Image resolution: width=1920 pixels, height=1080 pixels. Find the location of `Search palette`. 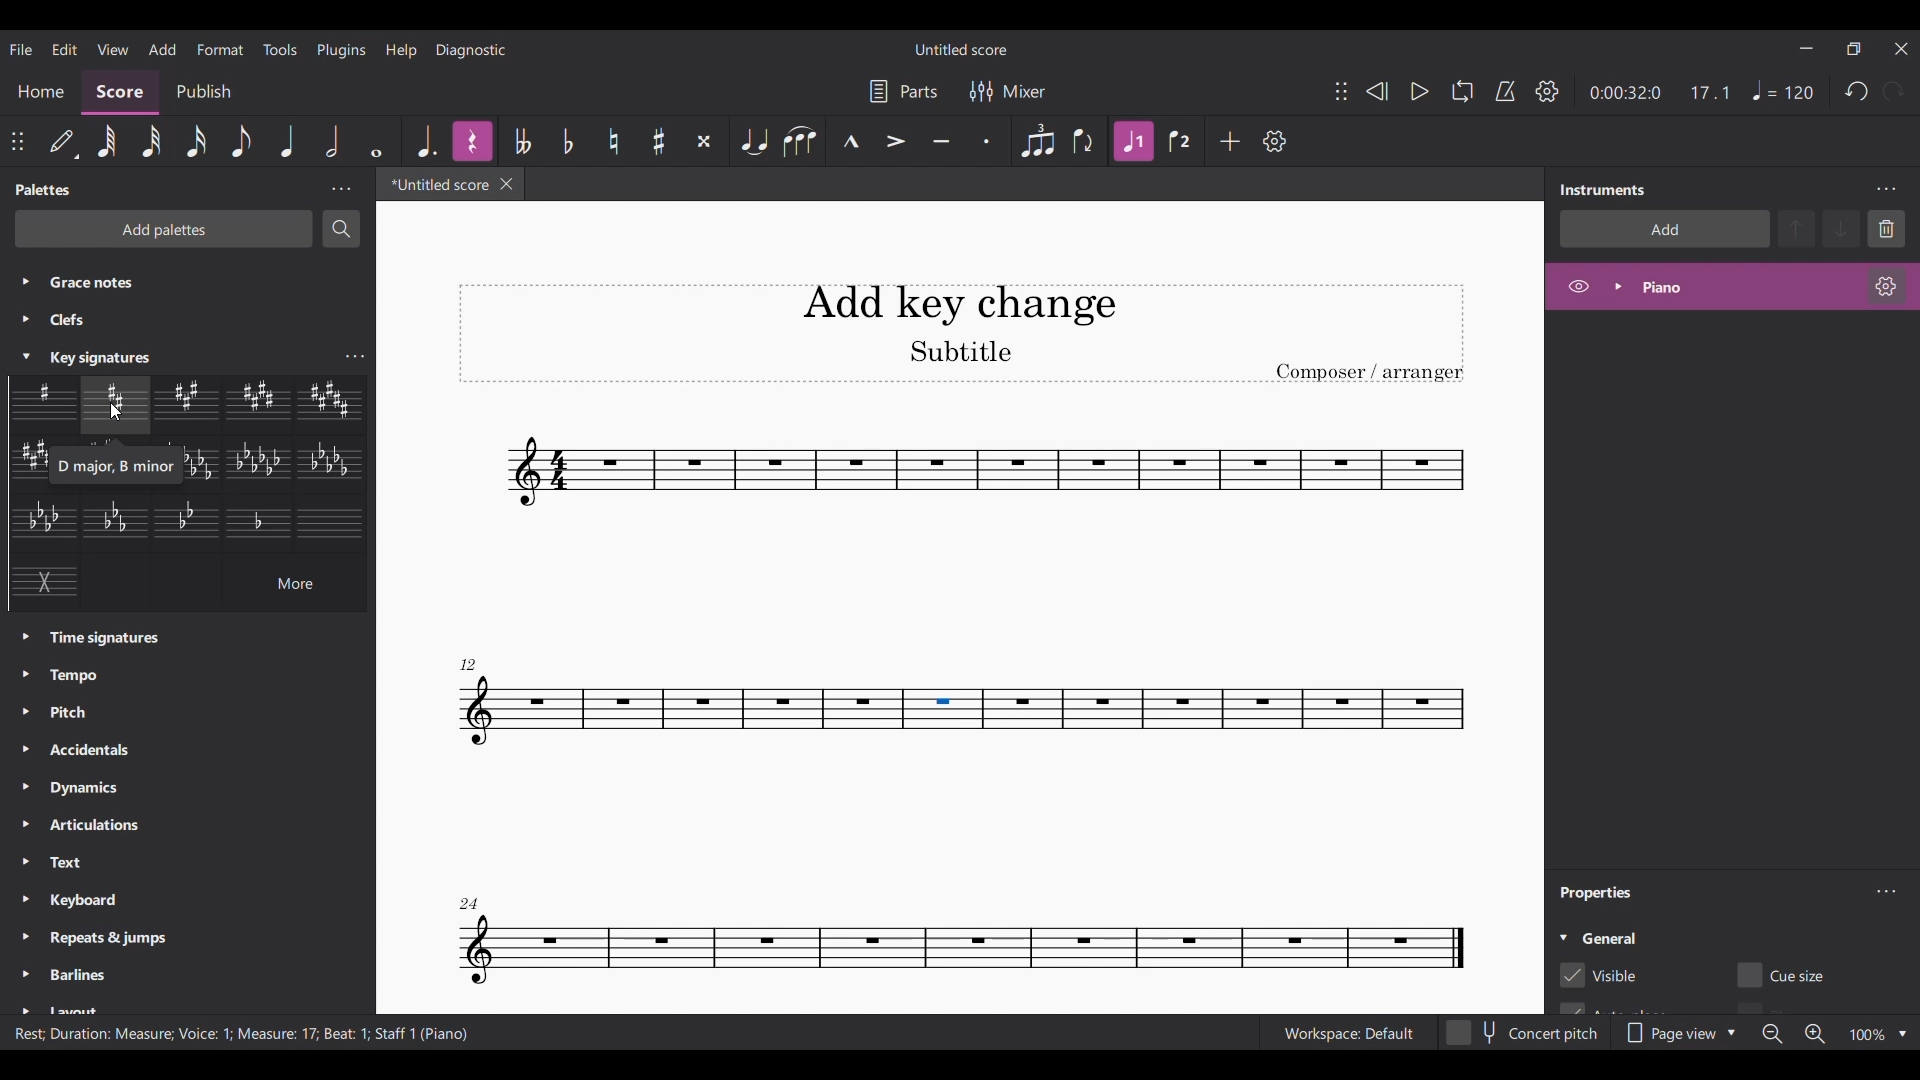

Search palette is located at coordinates (341, 228).